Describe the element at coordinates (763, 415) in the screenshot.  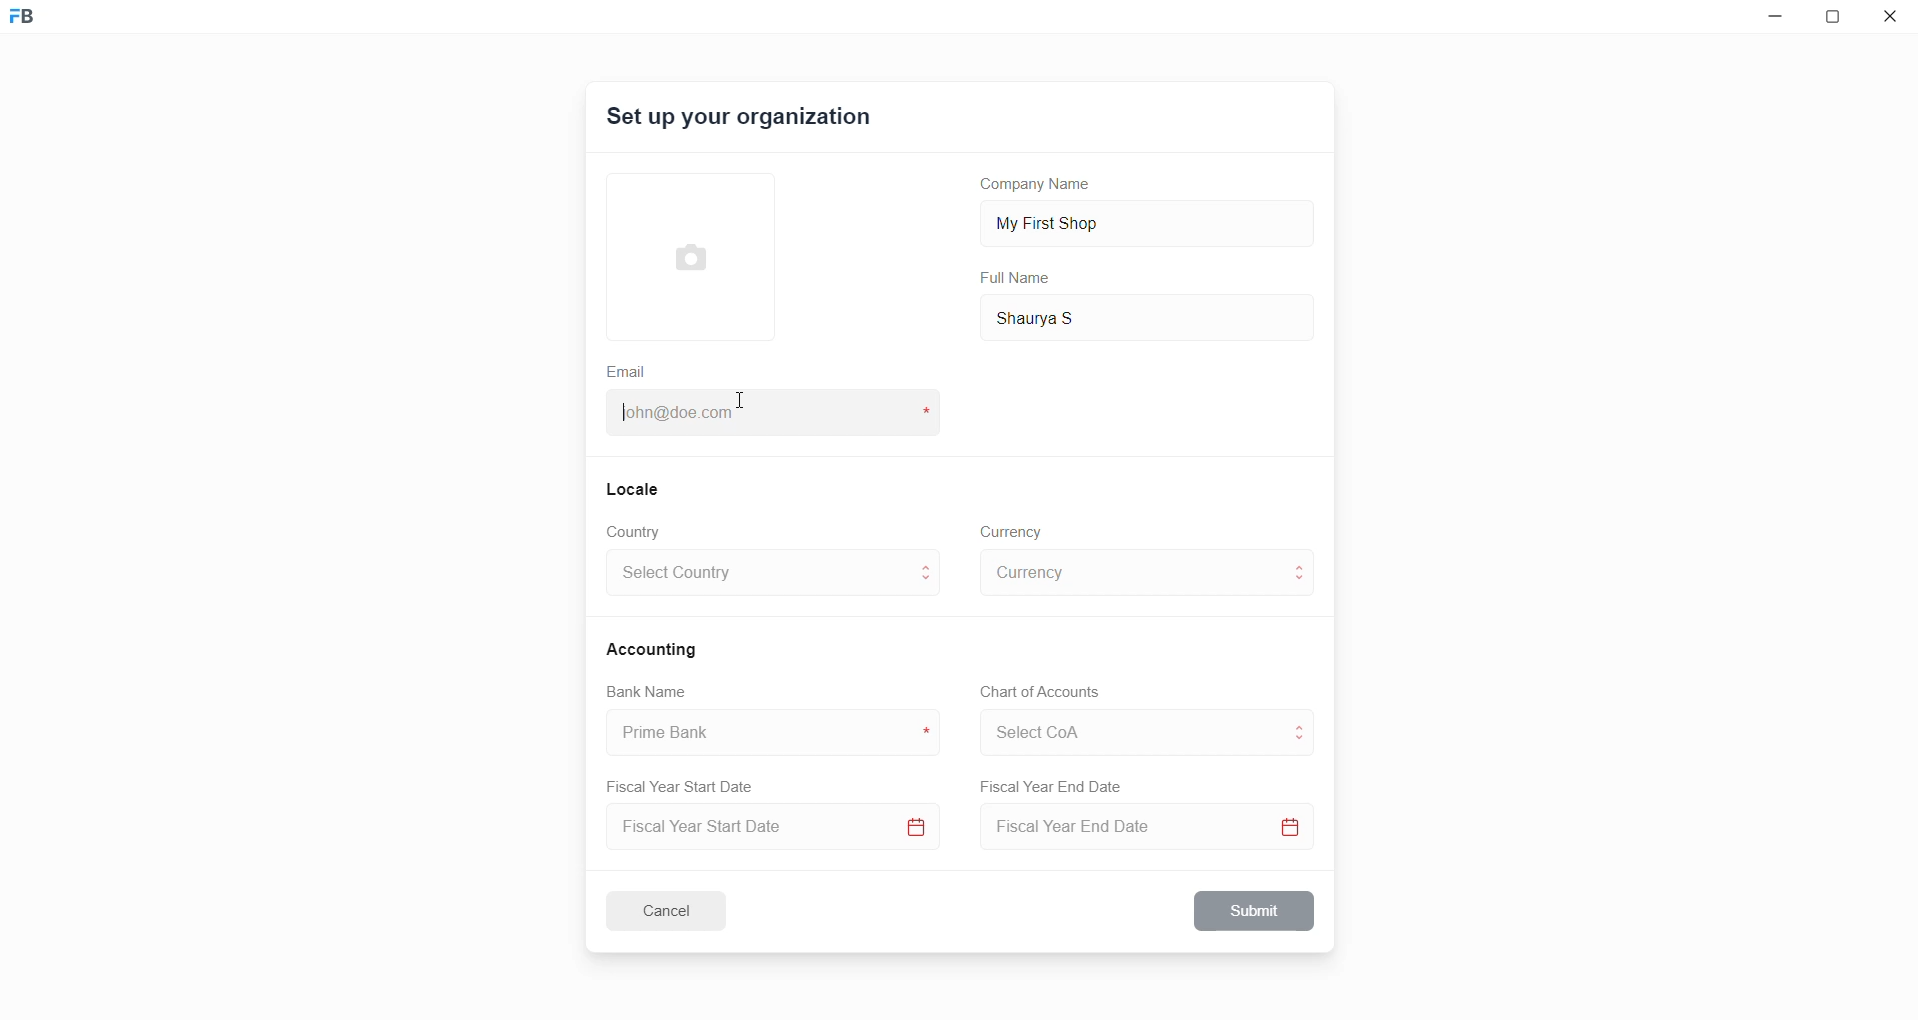
I see `email id input box` at that location.